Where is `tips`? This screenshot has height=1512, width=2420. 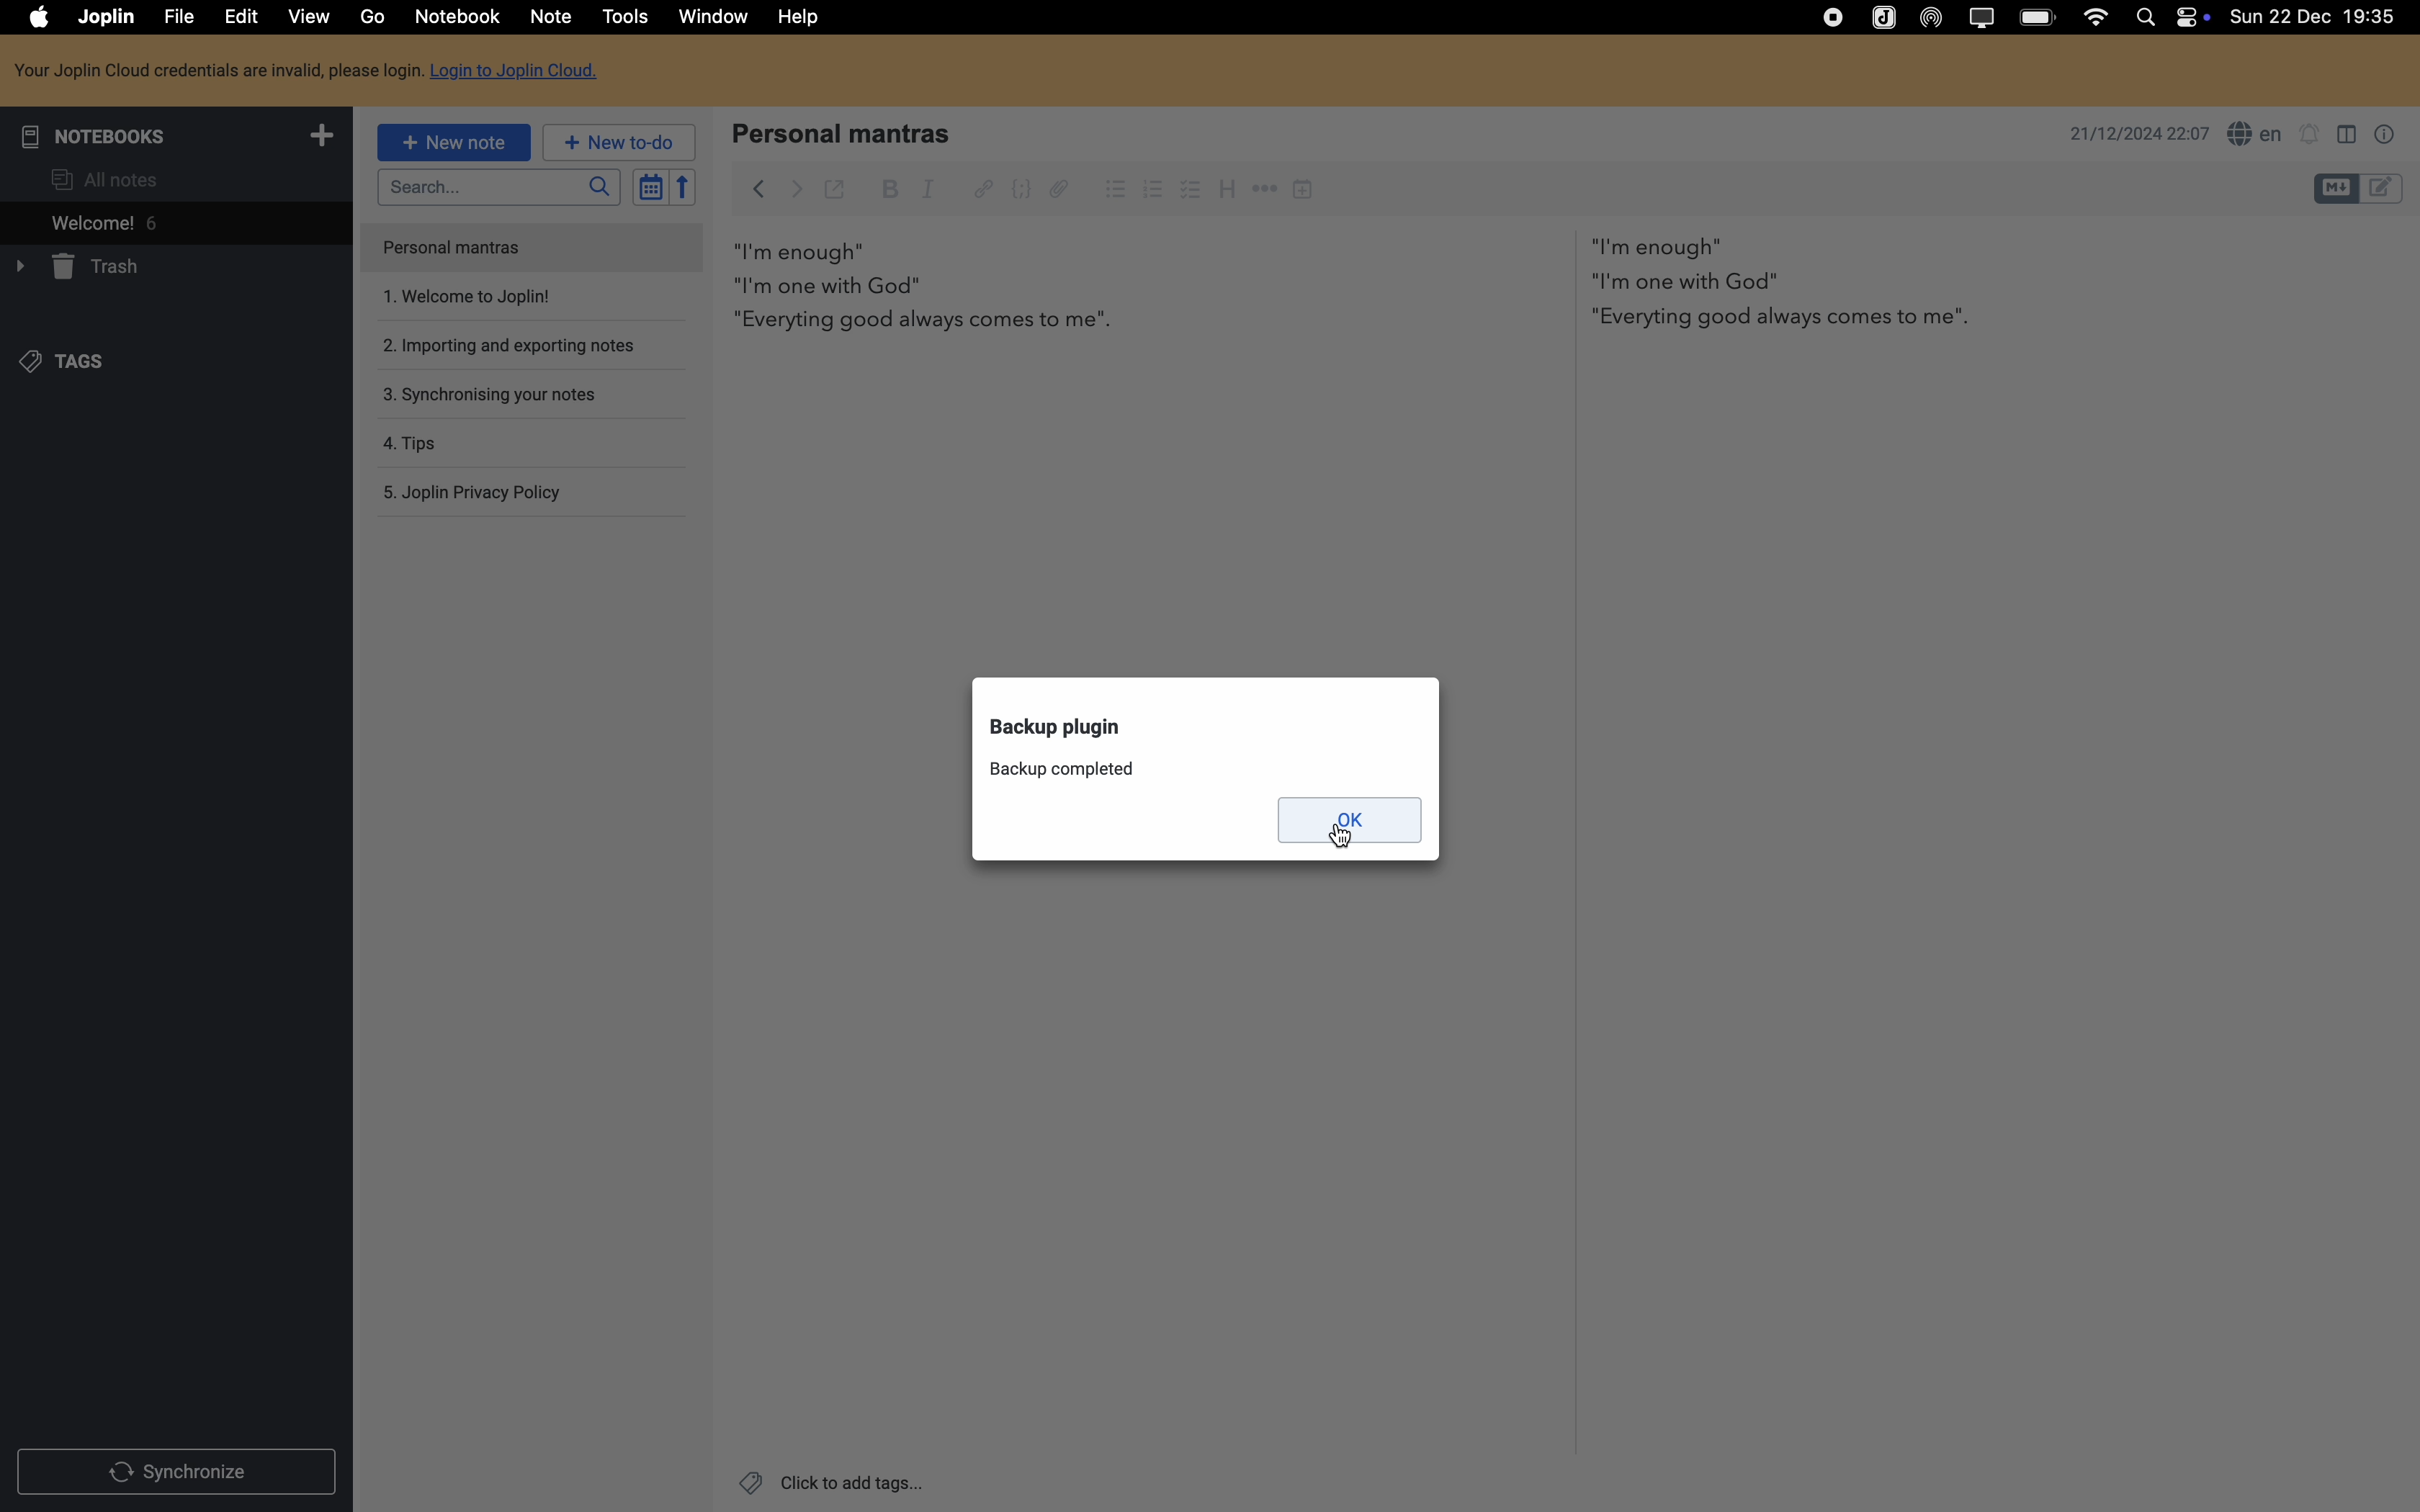 tips is located at coordinates (411, 446).